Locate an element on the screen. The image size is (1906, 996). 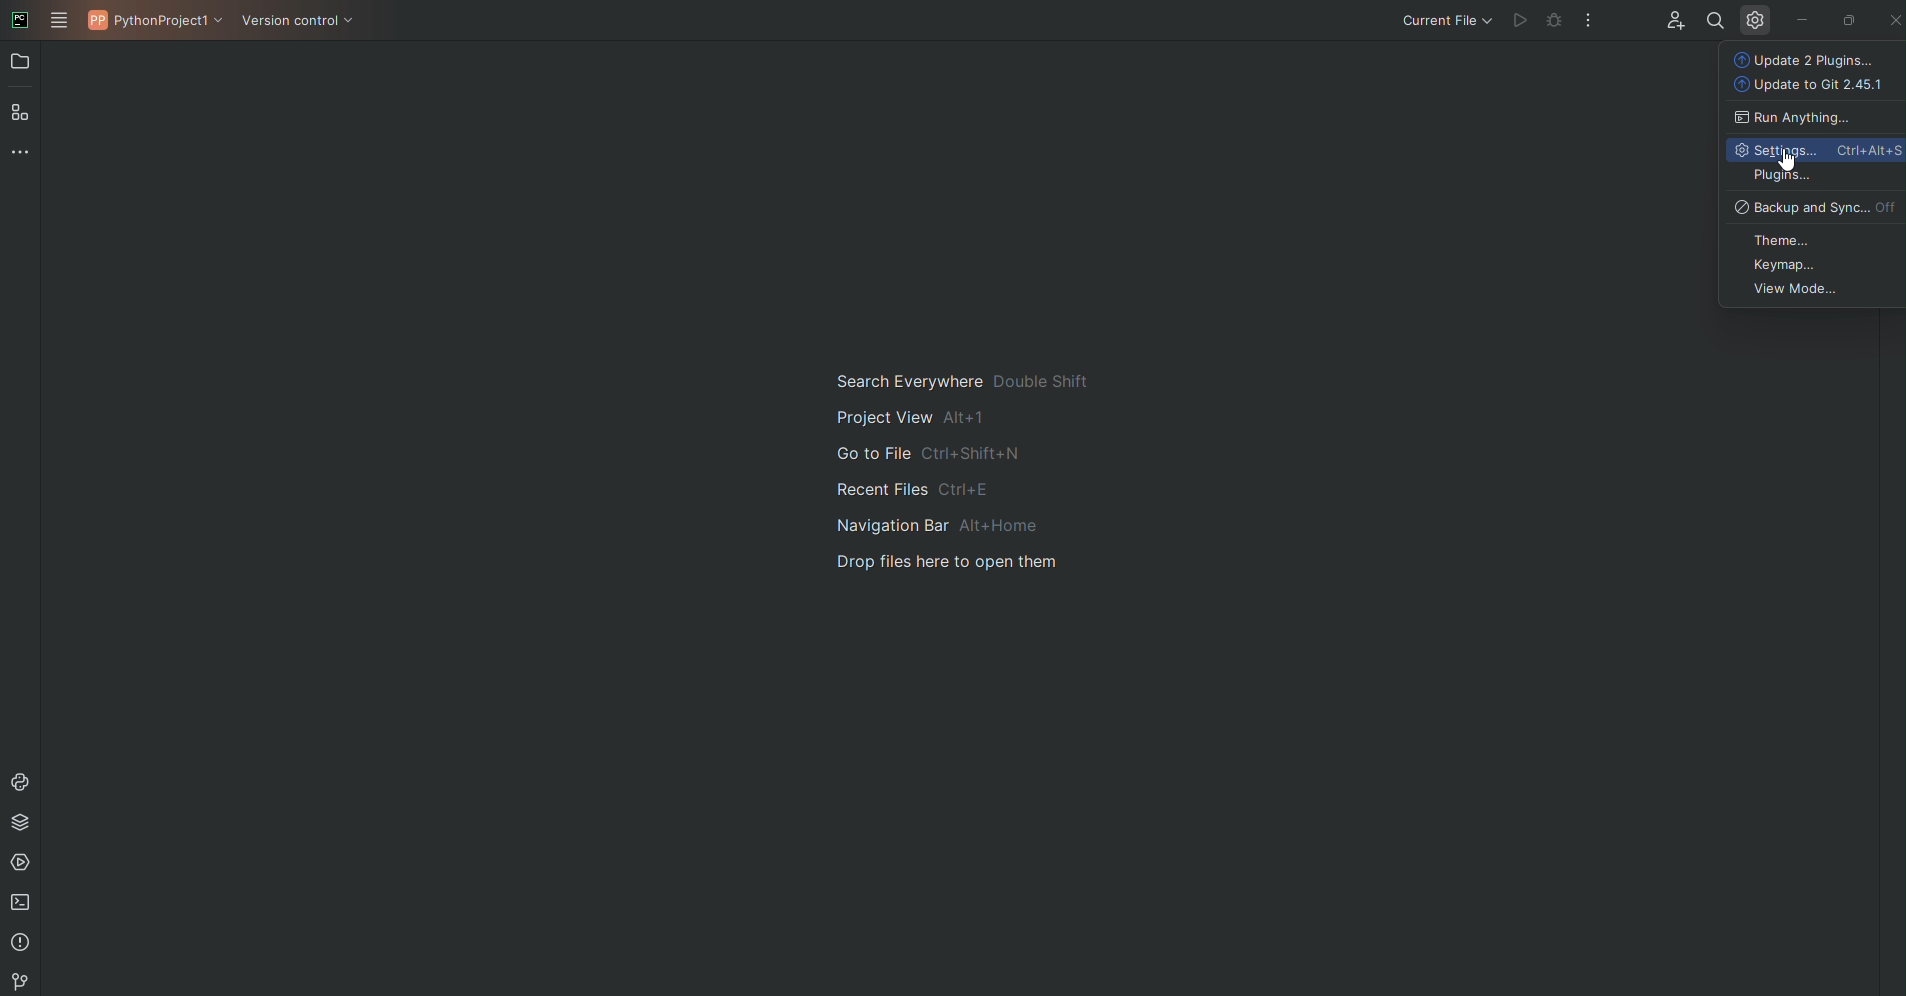
Cursor on Settings is located at coordinates (1786, 159).